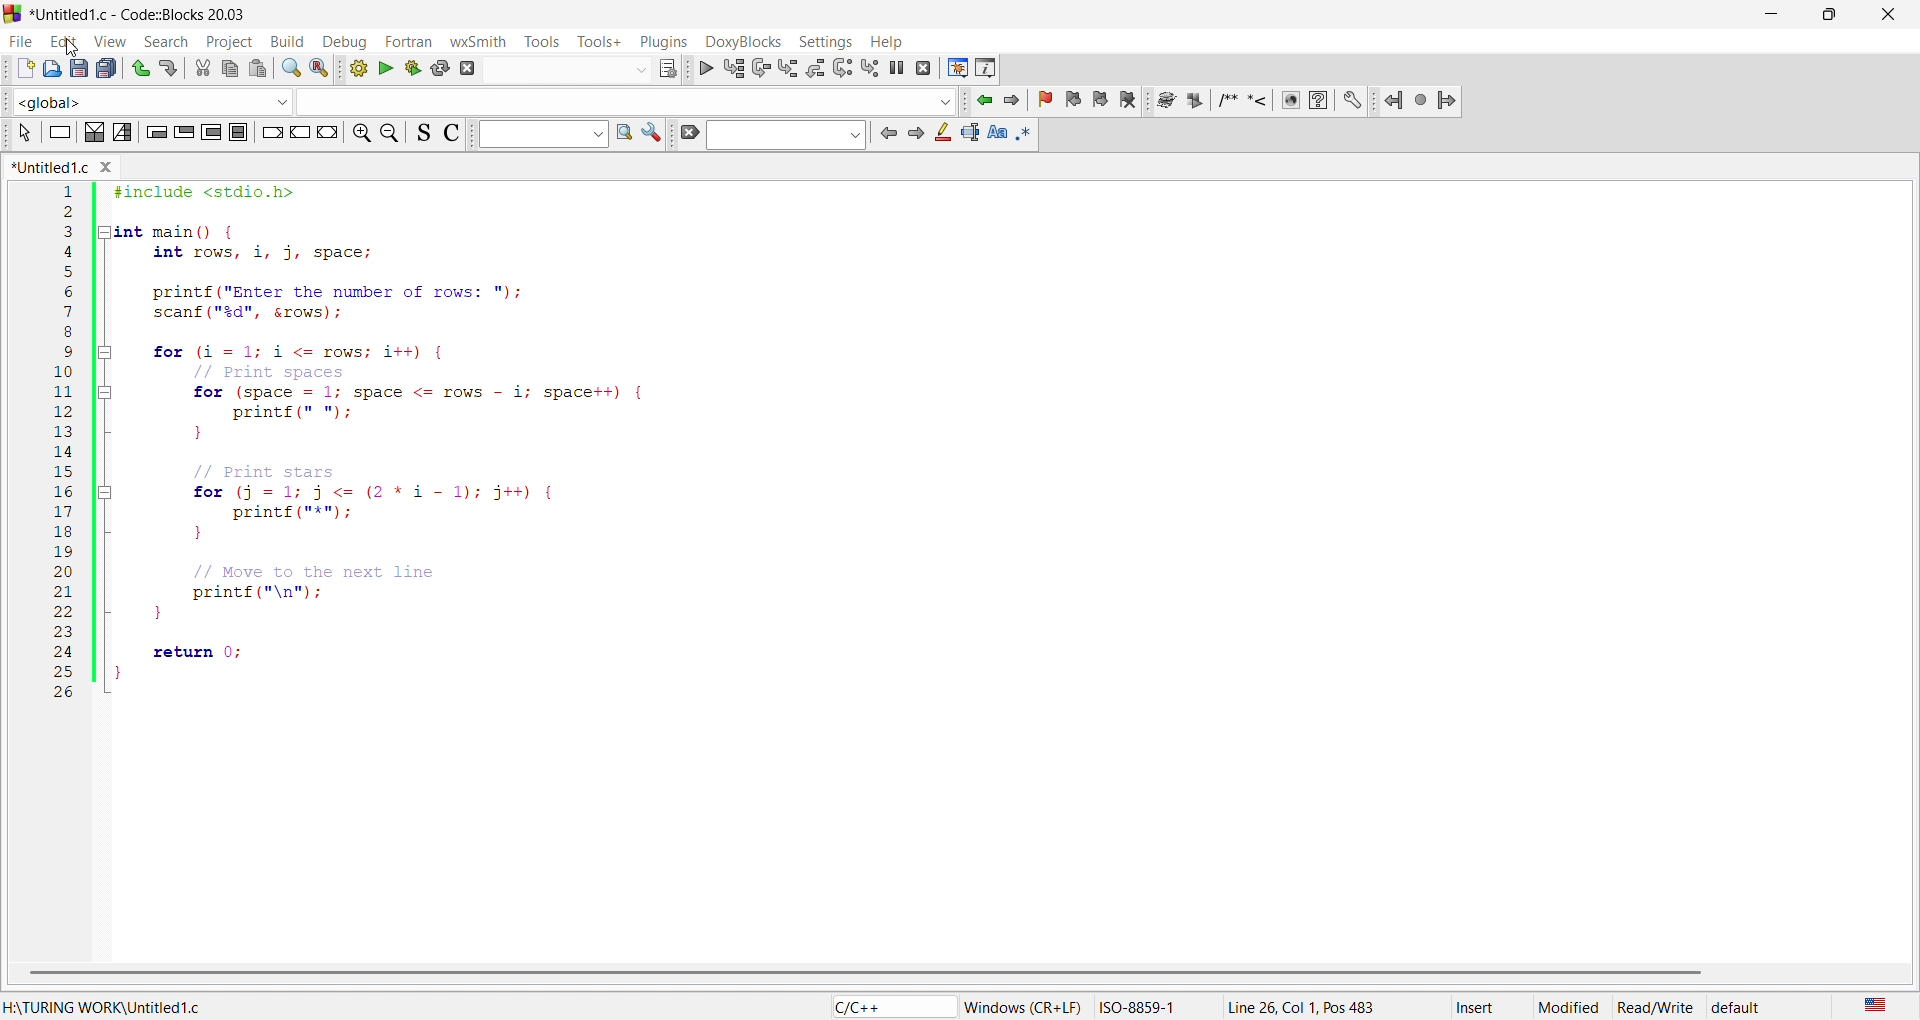  What do you see at coordinates (947, 973) in the screenshot?
I see `scroll bar` at bounding box center [947, 973].